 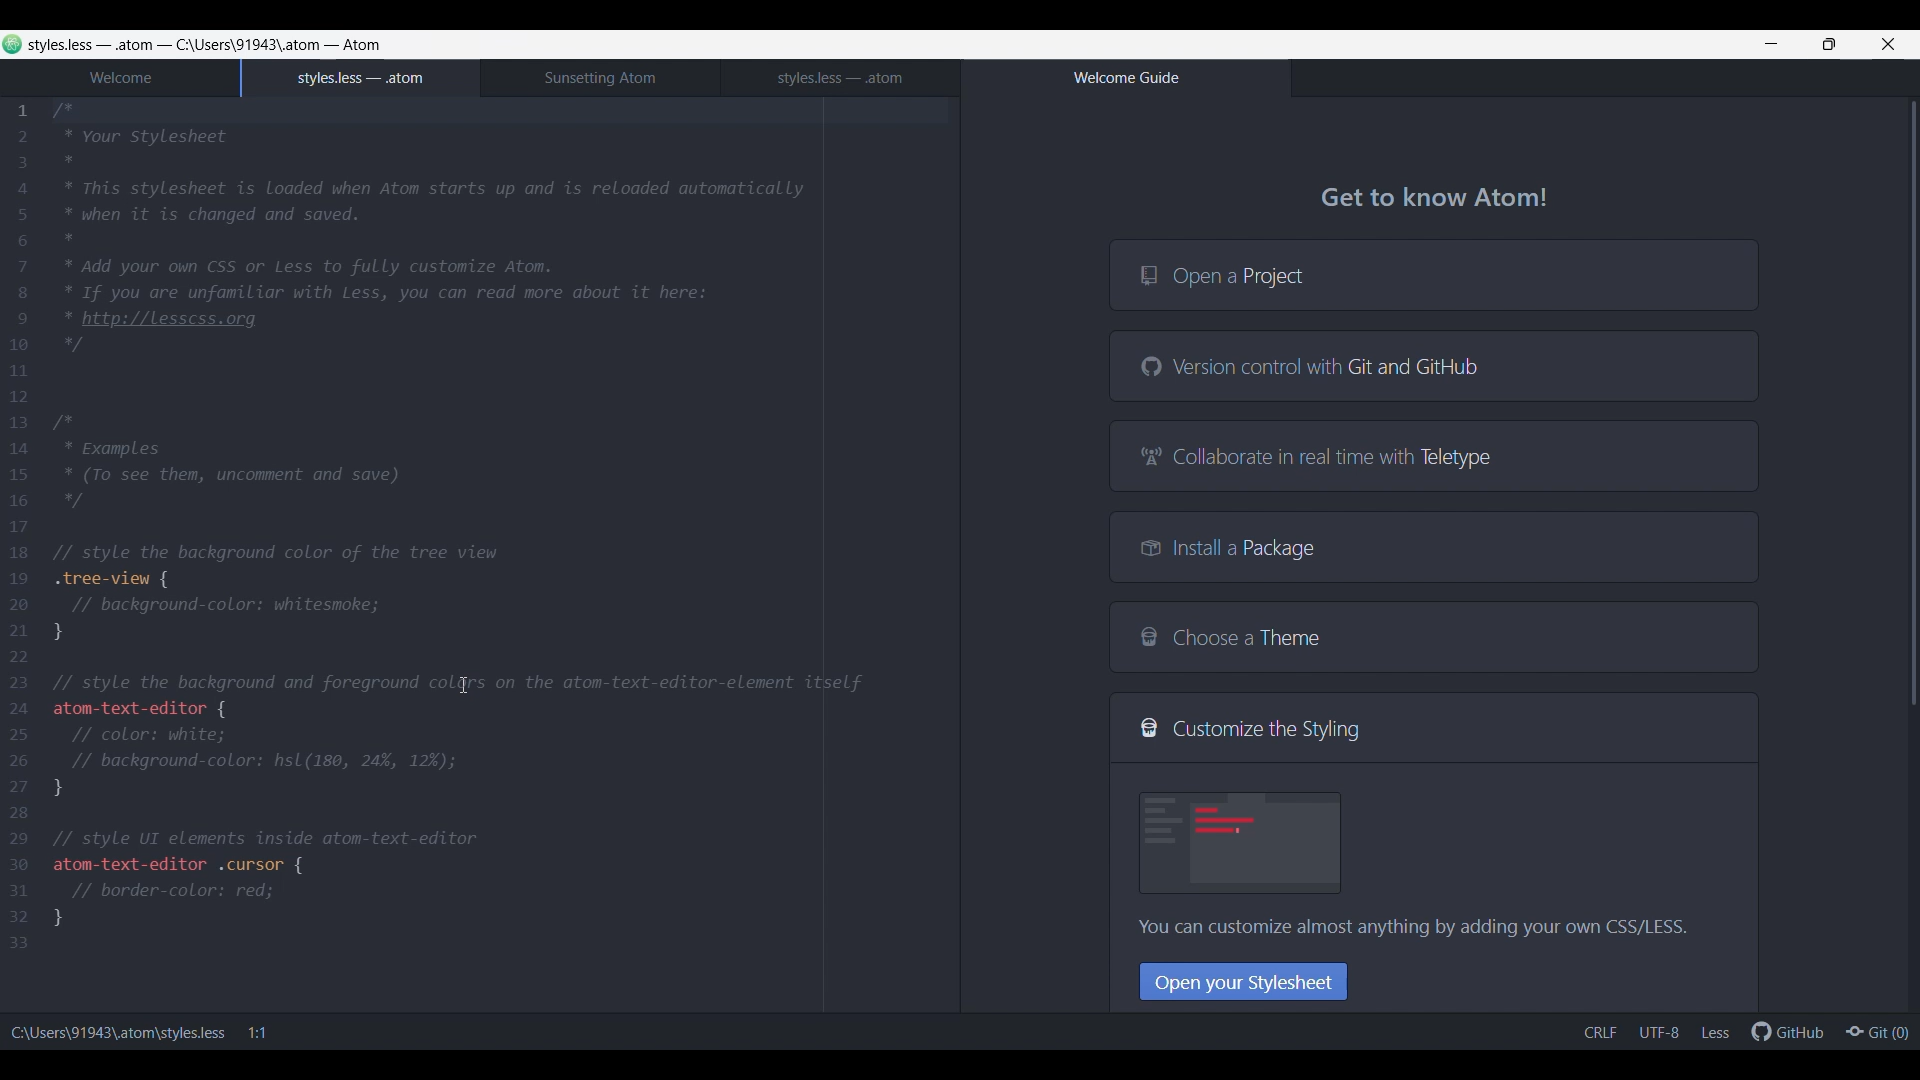 I want to click on ) * Your Stylesheet |
yx

1 * This stylesheet is loaded when Atom starts up and is reloaded automatically
> * when it is changed and saved.

ox

7 * Add your own CSS or Less to fully customize Atom.

}  * If you are unfamiliar with Less, you can read more about it here:
)  * http://lesscss.org

) Y

]

)

3 /x

3 * Examples

> * (To see them, uncomment and save)

5 Y/

4

3 // style the background color of the tree view

) .tree-view {

) // background-color: whitesmoke;

L}

)

;  // style the background and foreground coldrs on the atom-text-editor-element itself
© atom-text-editor {

3 // color: white;

> // background-color: hsl(180, 24%, 12%);

fh

]

) // style UI elements inside atom-text-editor

)  atom-text-editor .cursor {

L // border-color: red;

>}

3, so click(x=467, y=529).